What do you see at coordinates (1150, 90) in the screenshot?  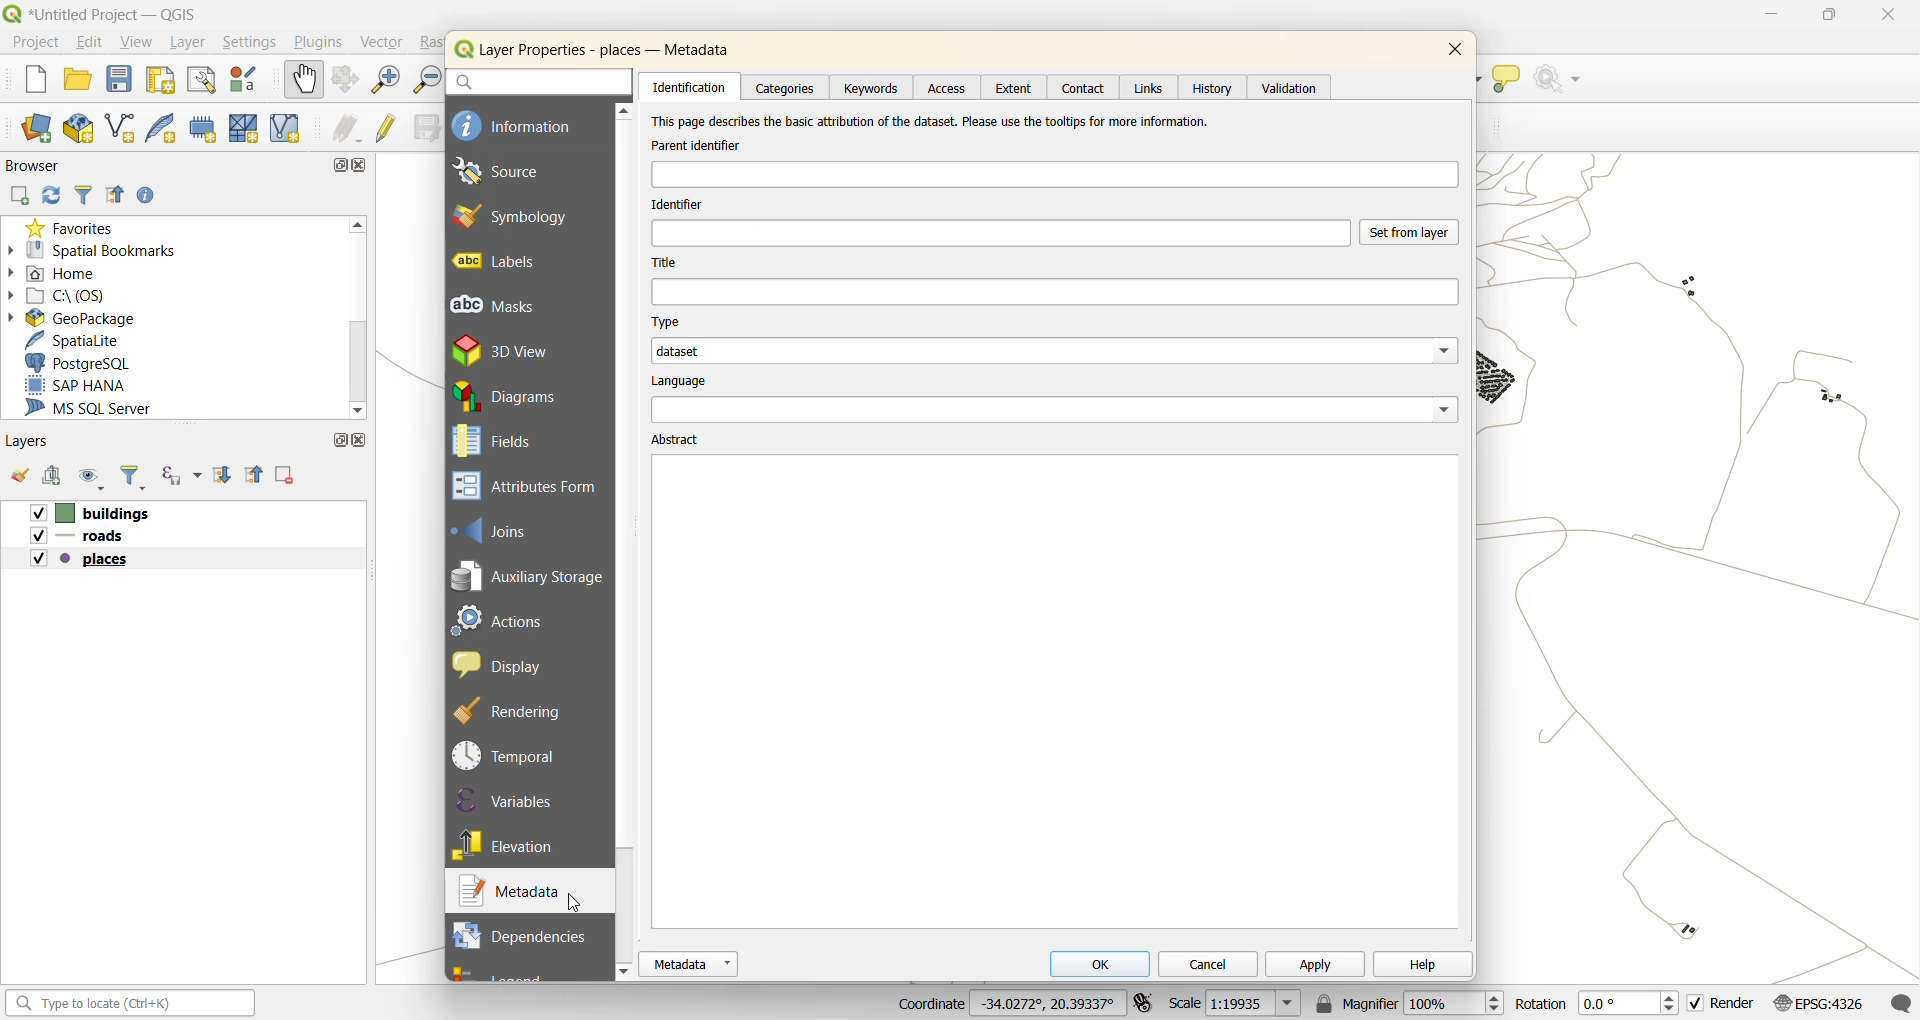 I see `links` at bounding box center [1150, 90].